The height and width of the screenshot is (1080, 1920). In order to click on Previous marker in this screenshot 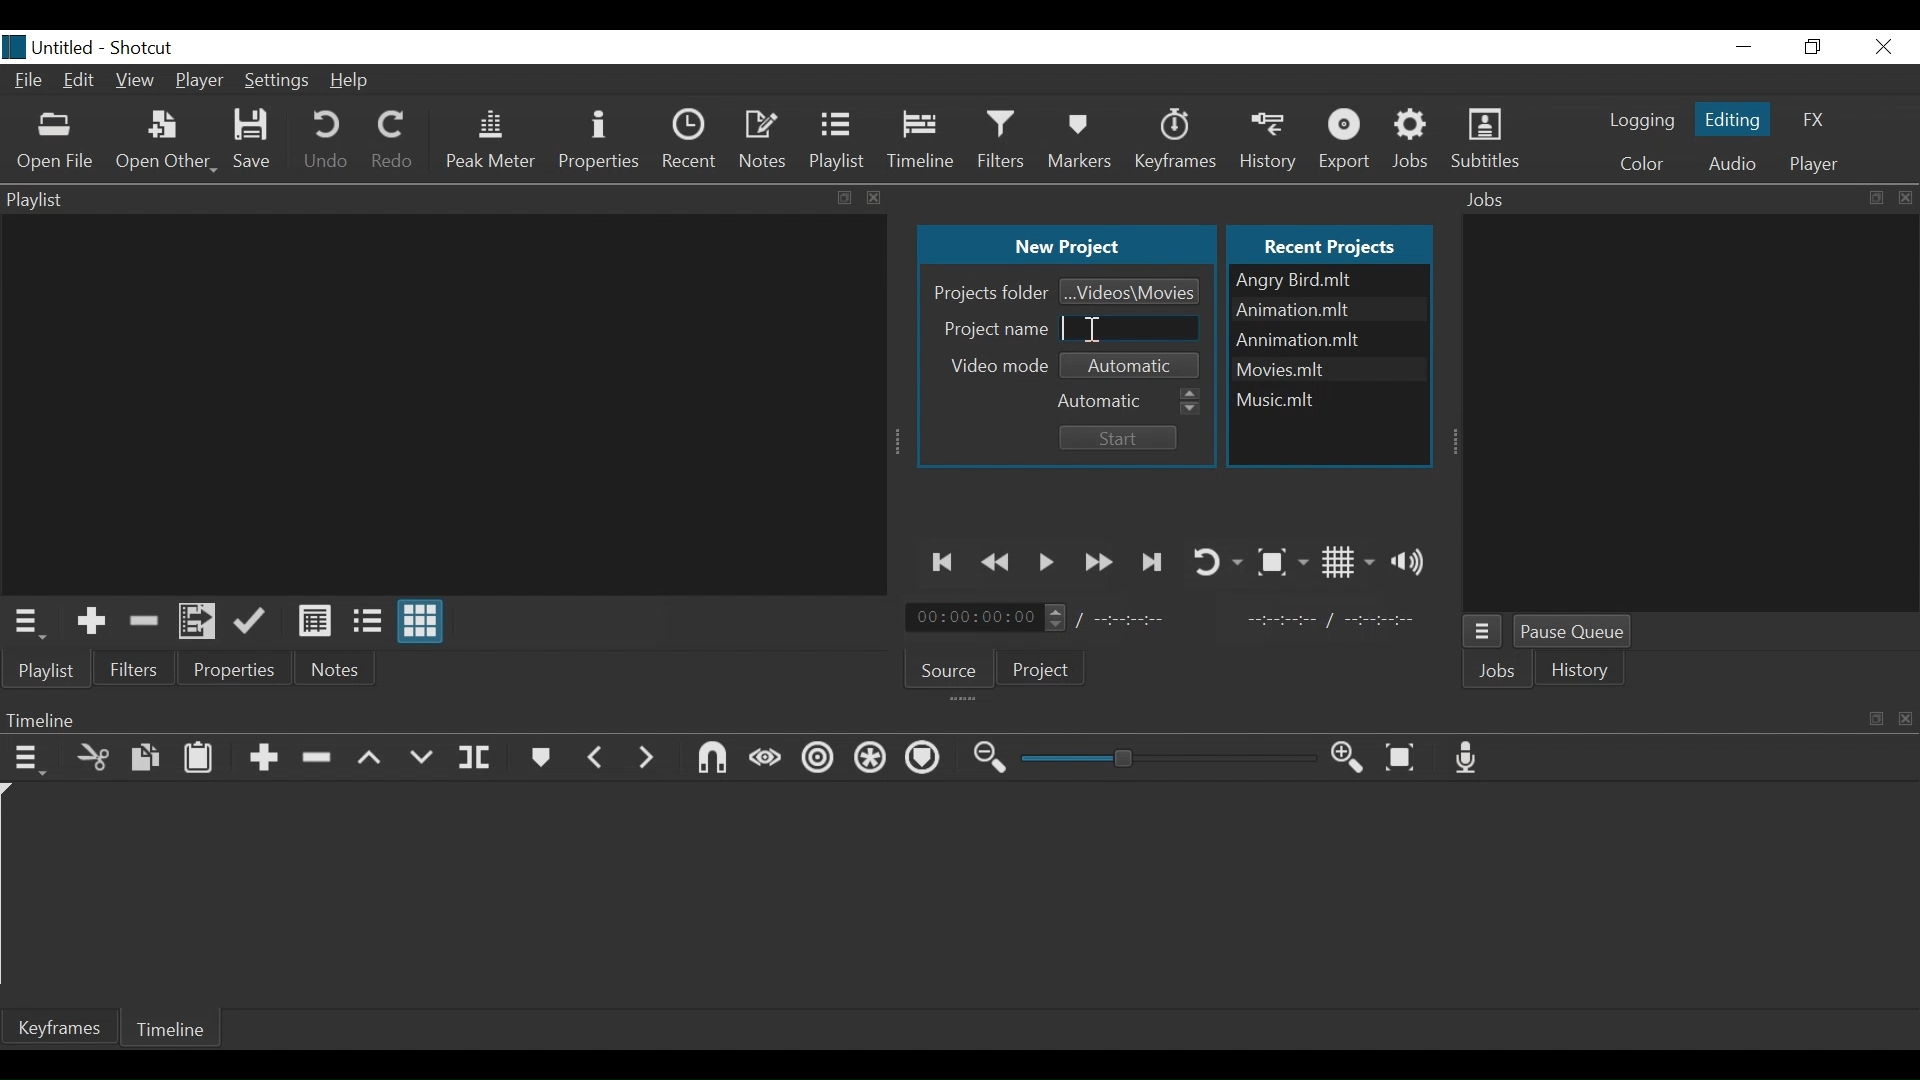, I will do `click(596, 755)`.